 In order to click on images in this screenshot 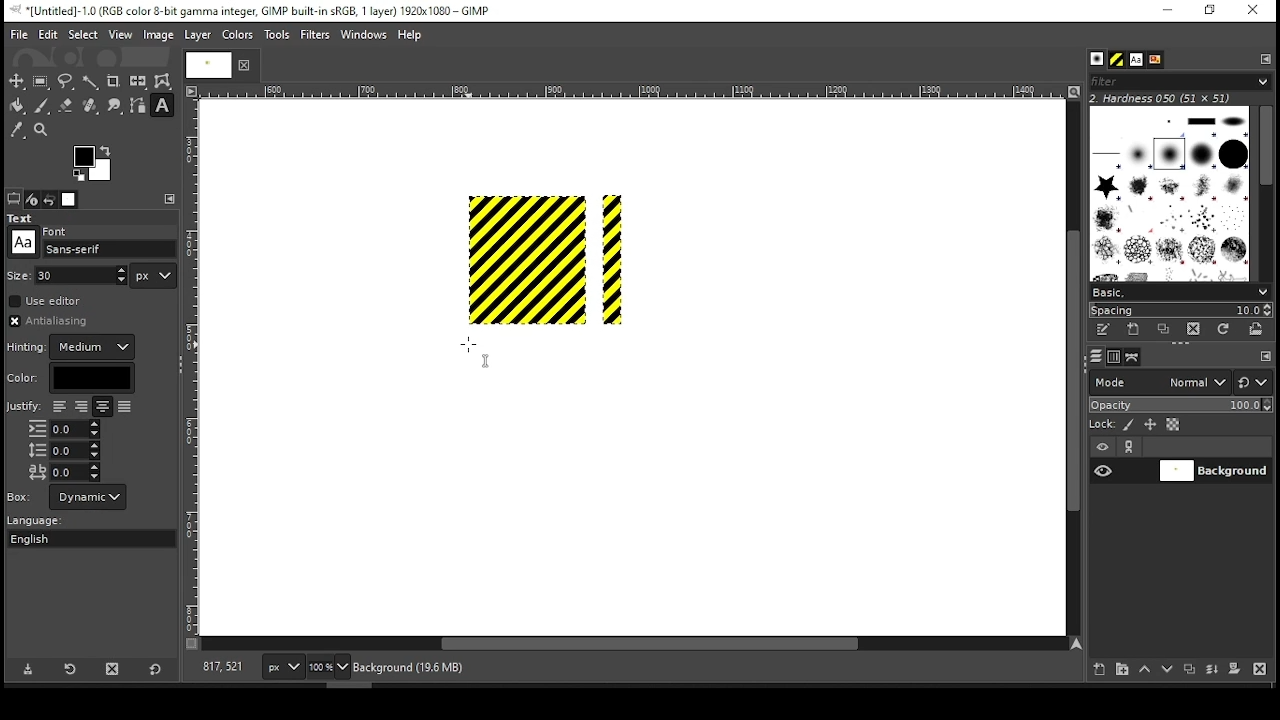, I will do `click(70, 200)`.